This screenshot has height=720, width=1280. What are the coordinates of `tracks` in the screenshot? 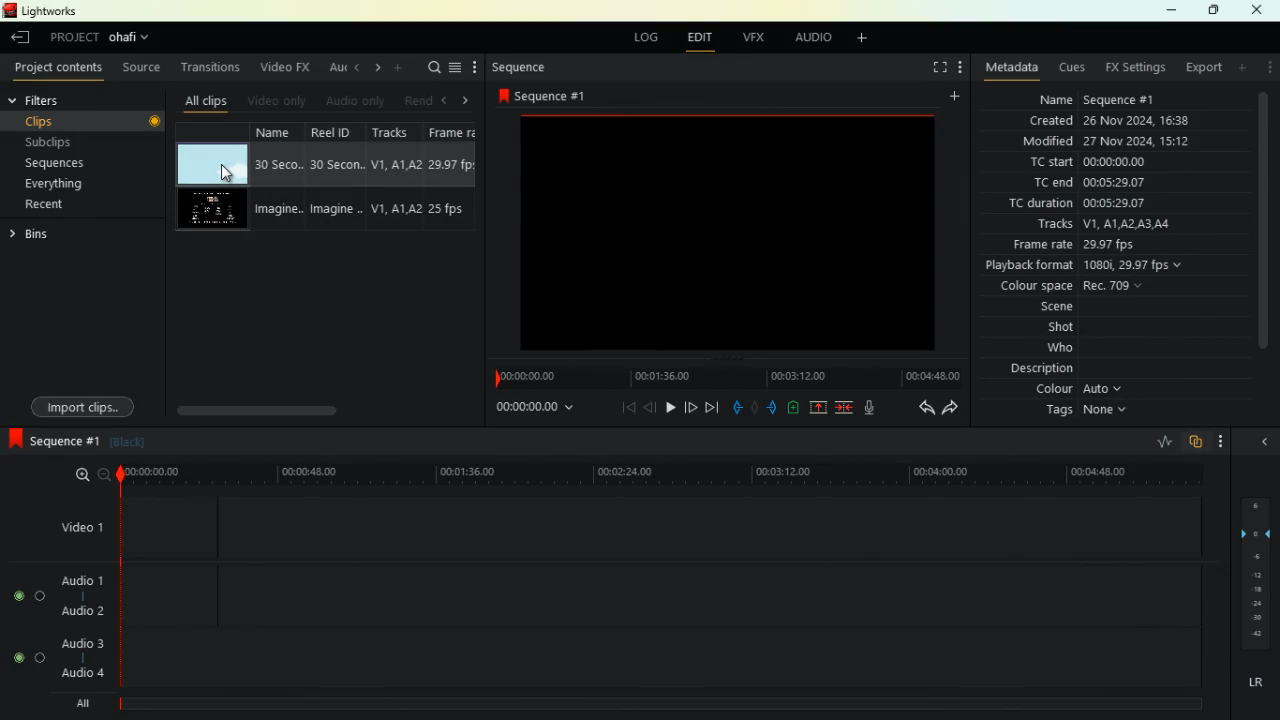 It's located at (395, 179).